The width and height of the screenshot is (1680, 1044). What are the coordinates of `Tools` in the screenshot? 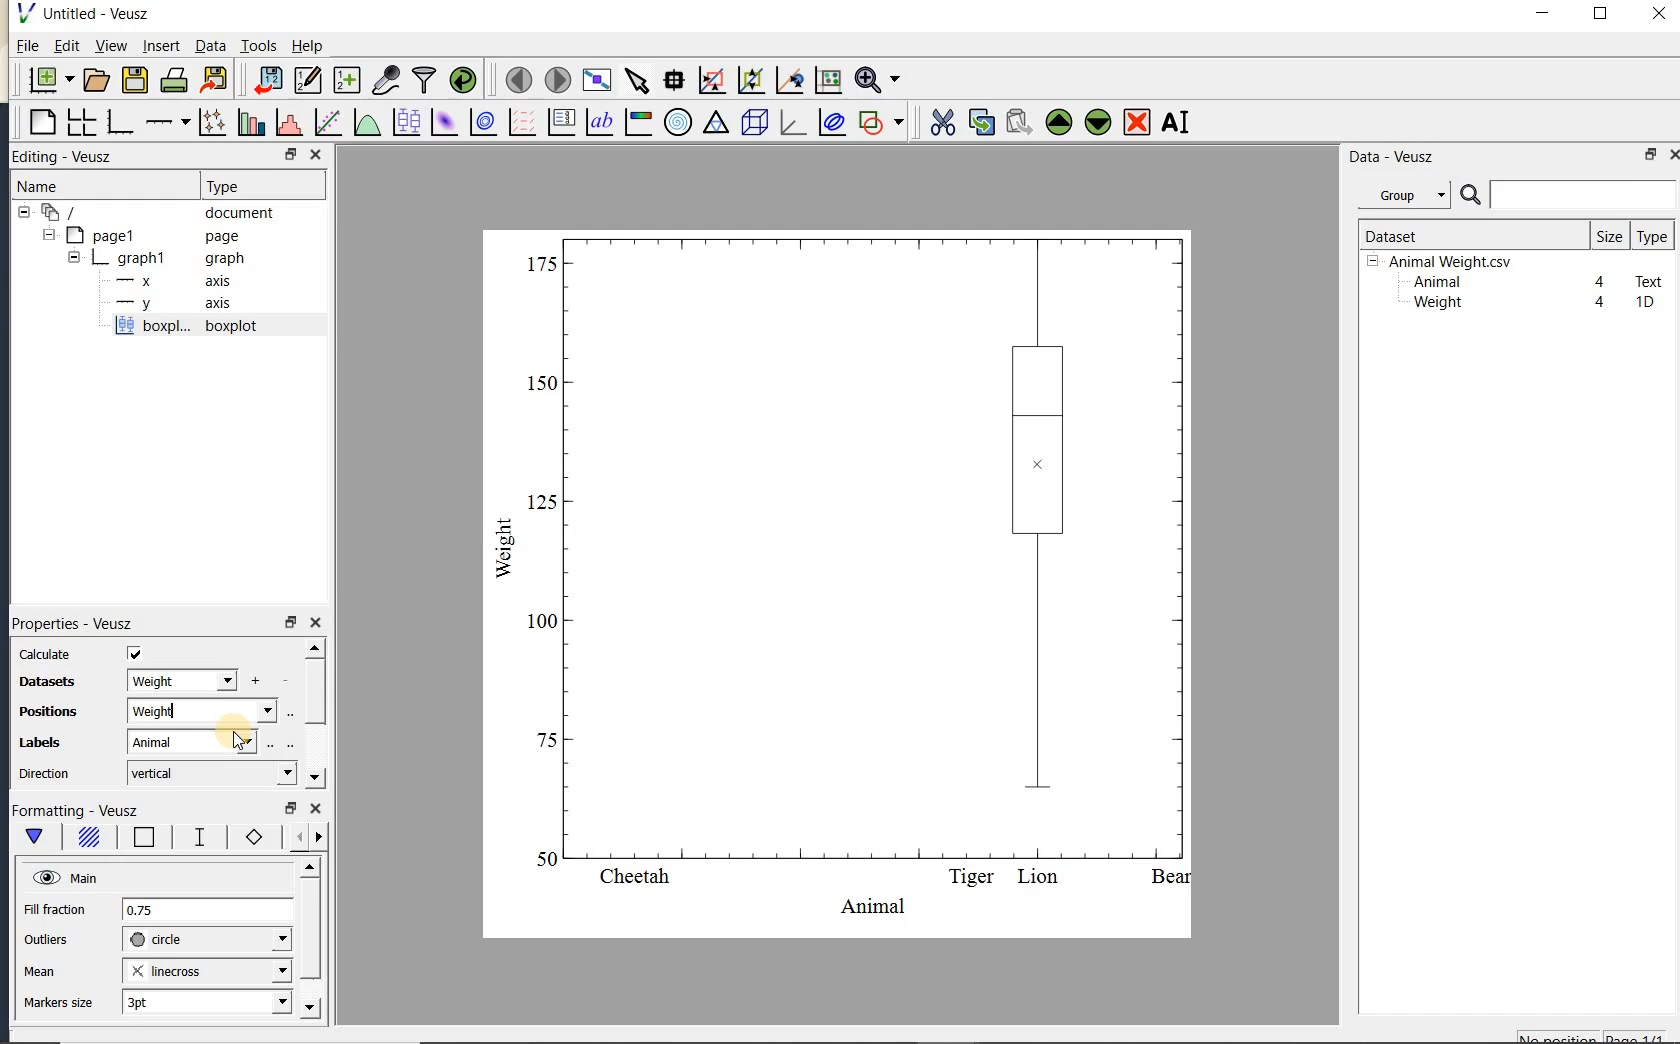 It's located at (260, 44).